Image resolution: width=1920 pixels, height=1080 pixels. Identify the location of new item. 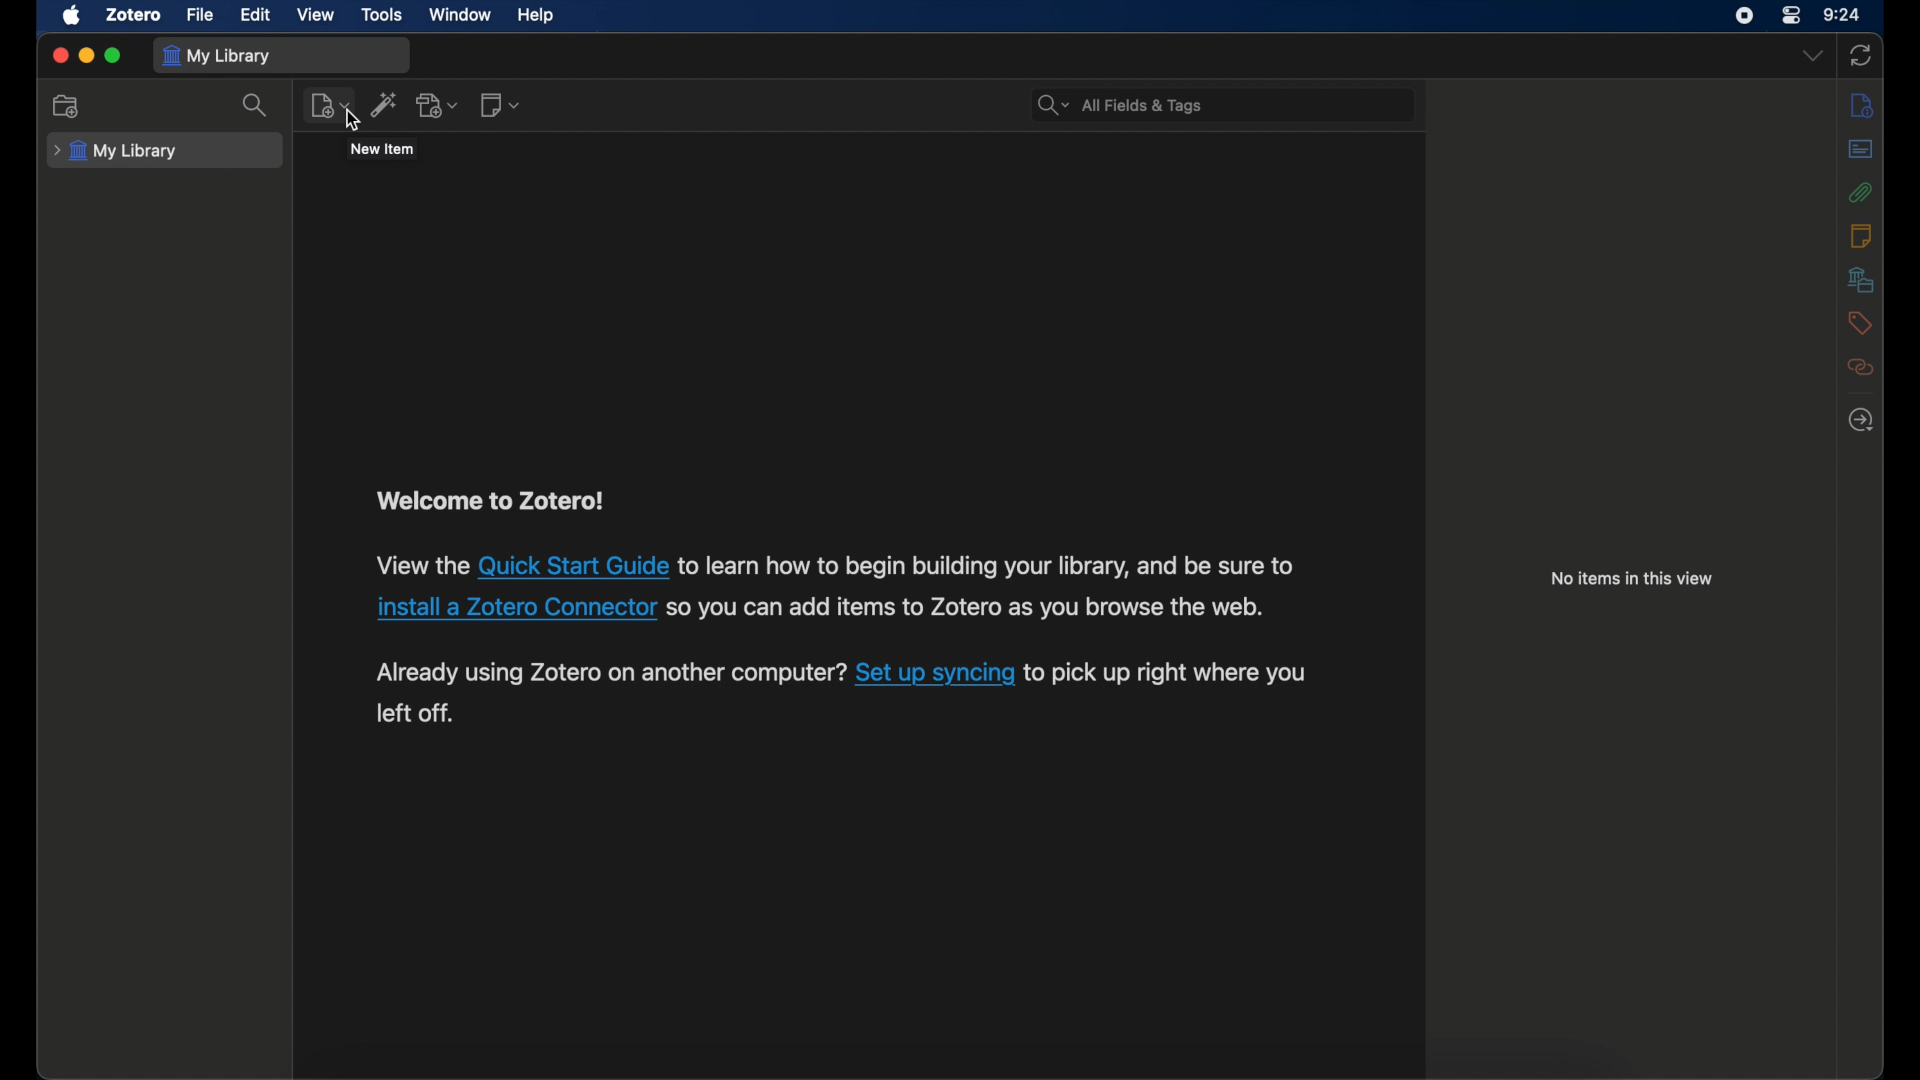
(330, 107).